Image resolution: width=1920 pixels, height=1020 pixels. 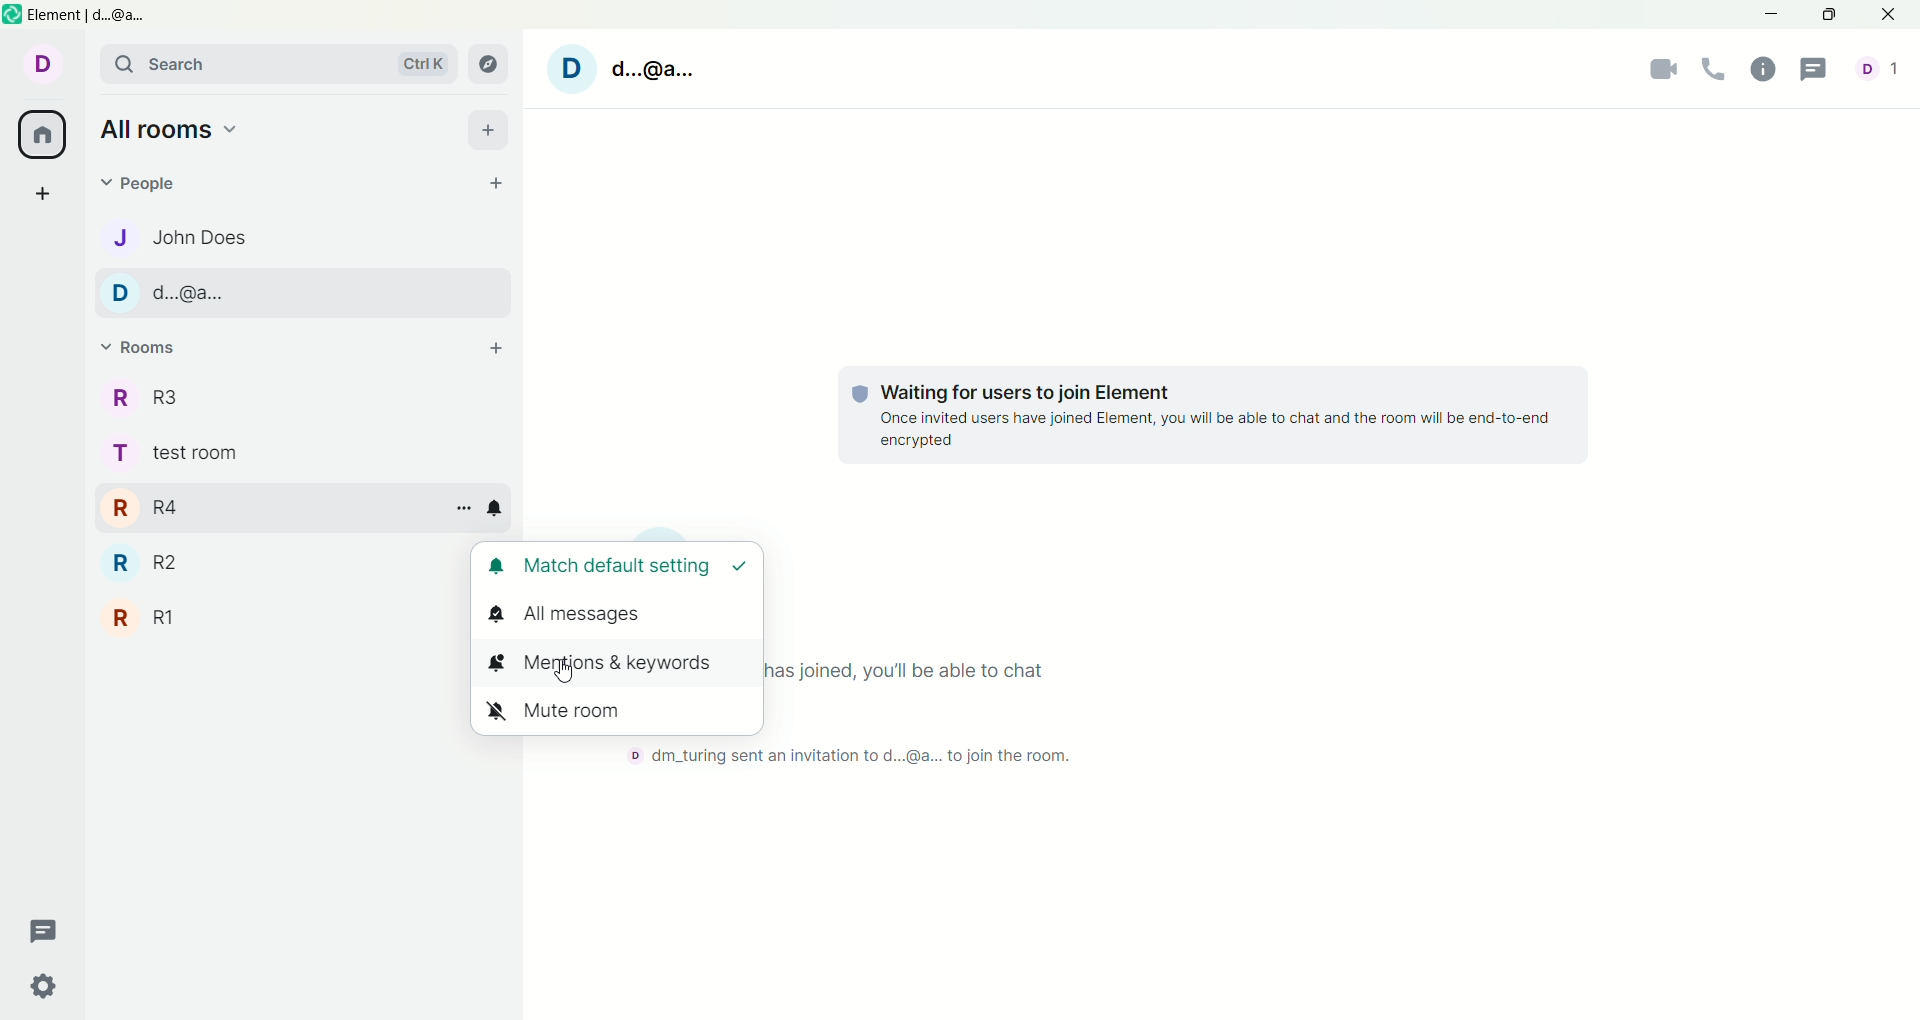 I want to click on room options, so click(x=465, y=508).